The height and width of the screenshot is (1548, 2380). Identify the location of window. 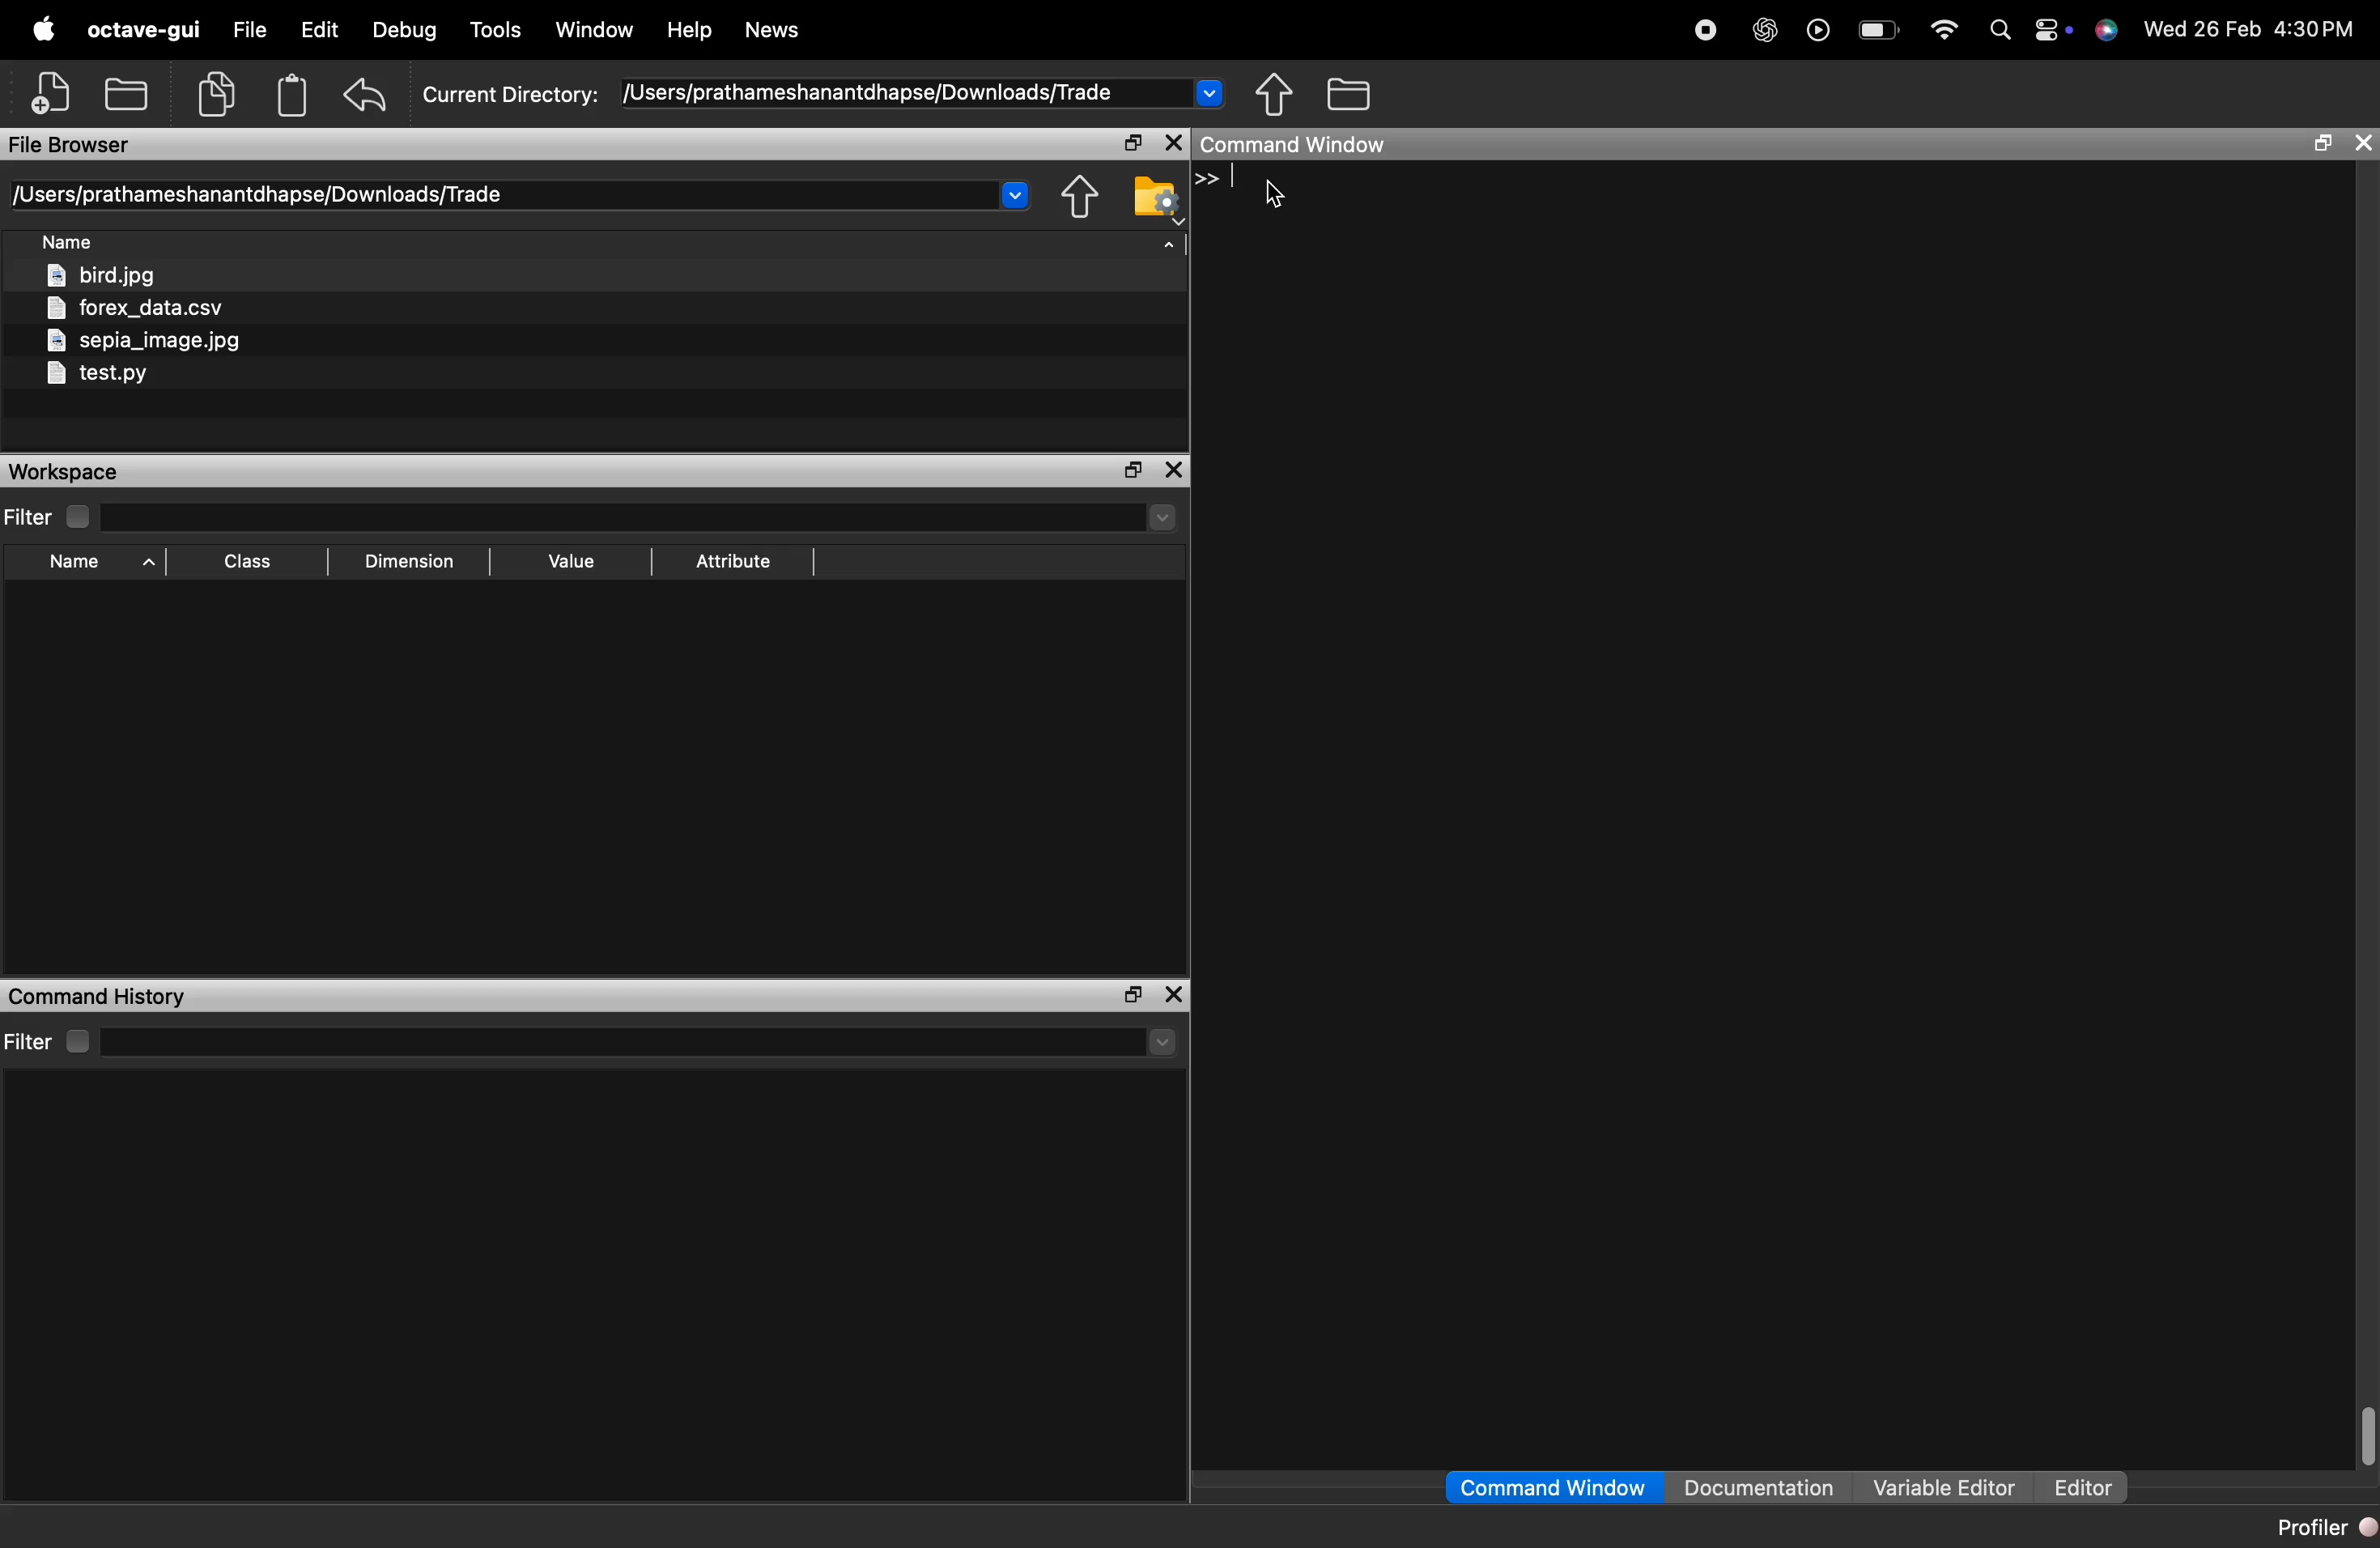
(597, 30).